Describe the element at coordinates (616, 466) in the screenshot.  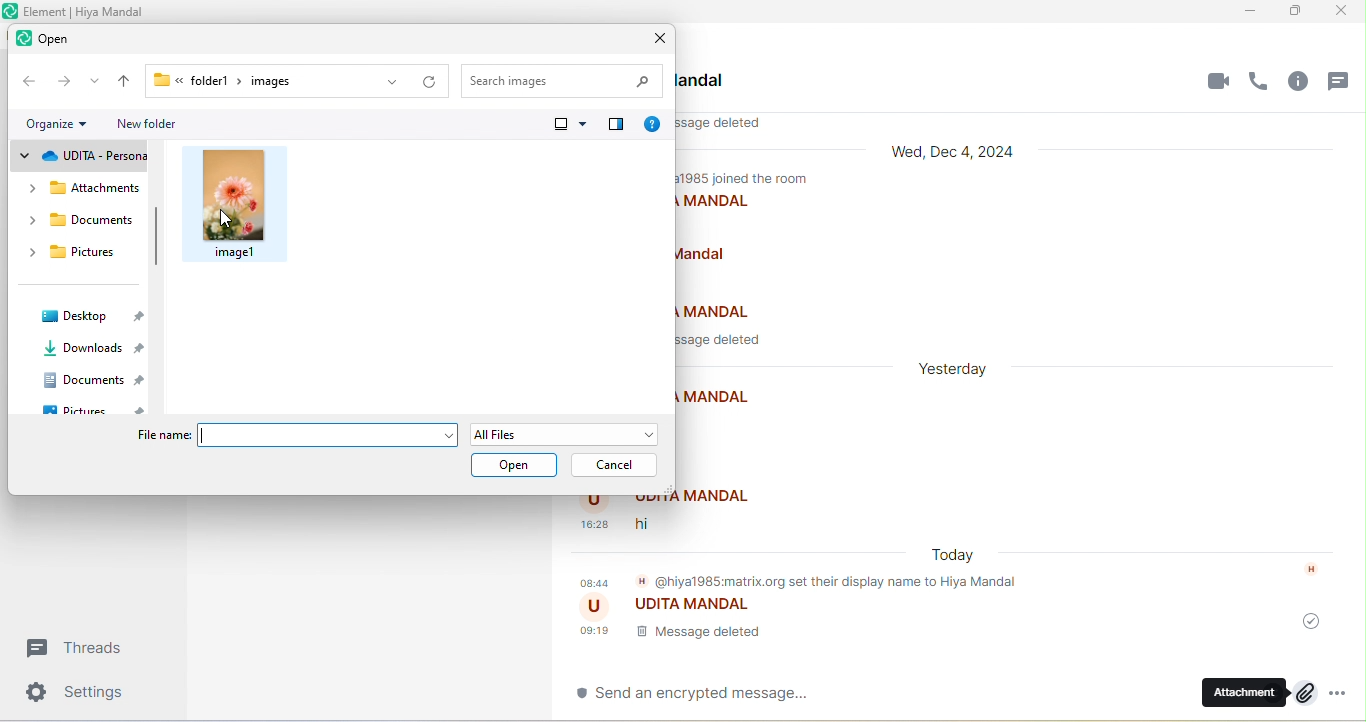
I see `cancel` at that location.